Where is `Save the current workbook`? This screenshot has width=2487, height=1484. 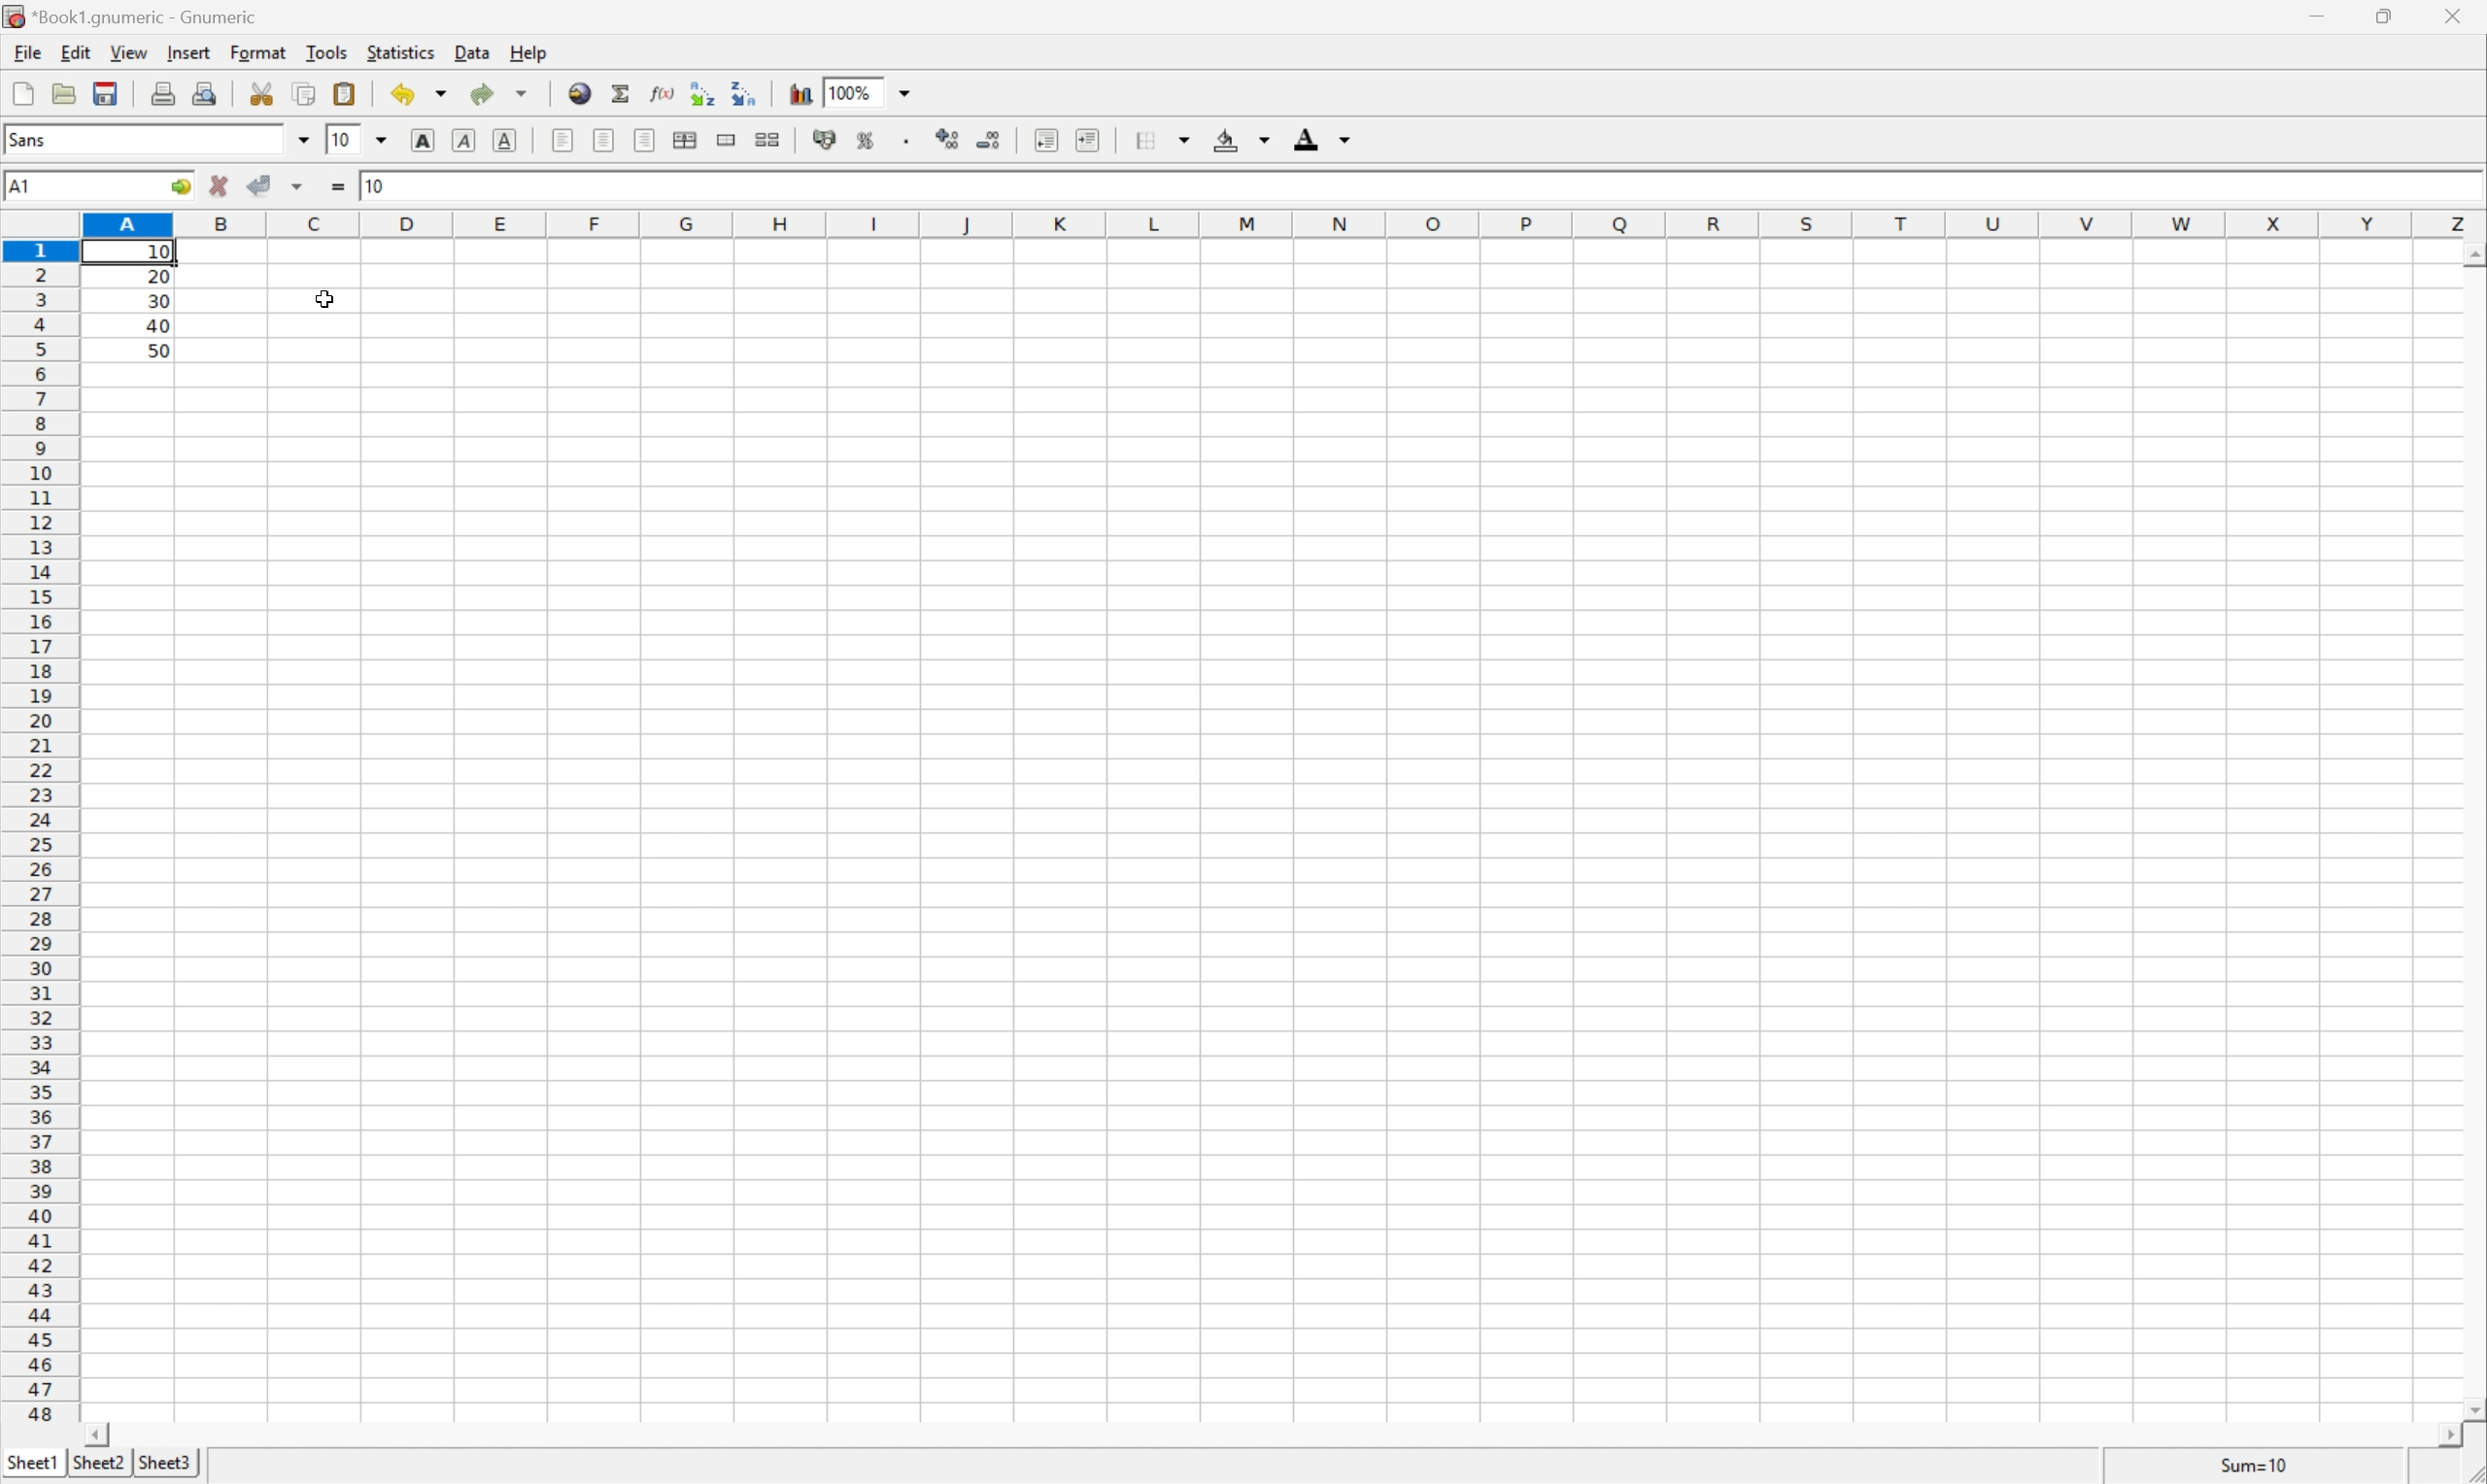 Save the current workbook is located at coordinates (106, 91).